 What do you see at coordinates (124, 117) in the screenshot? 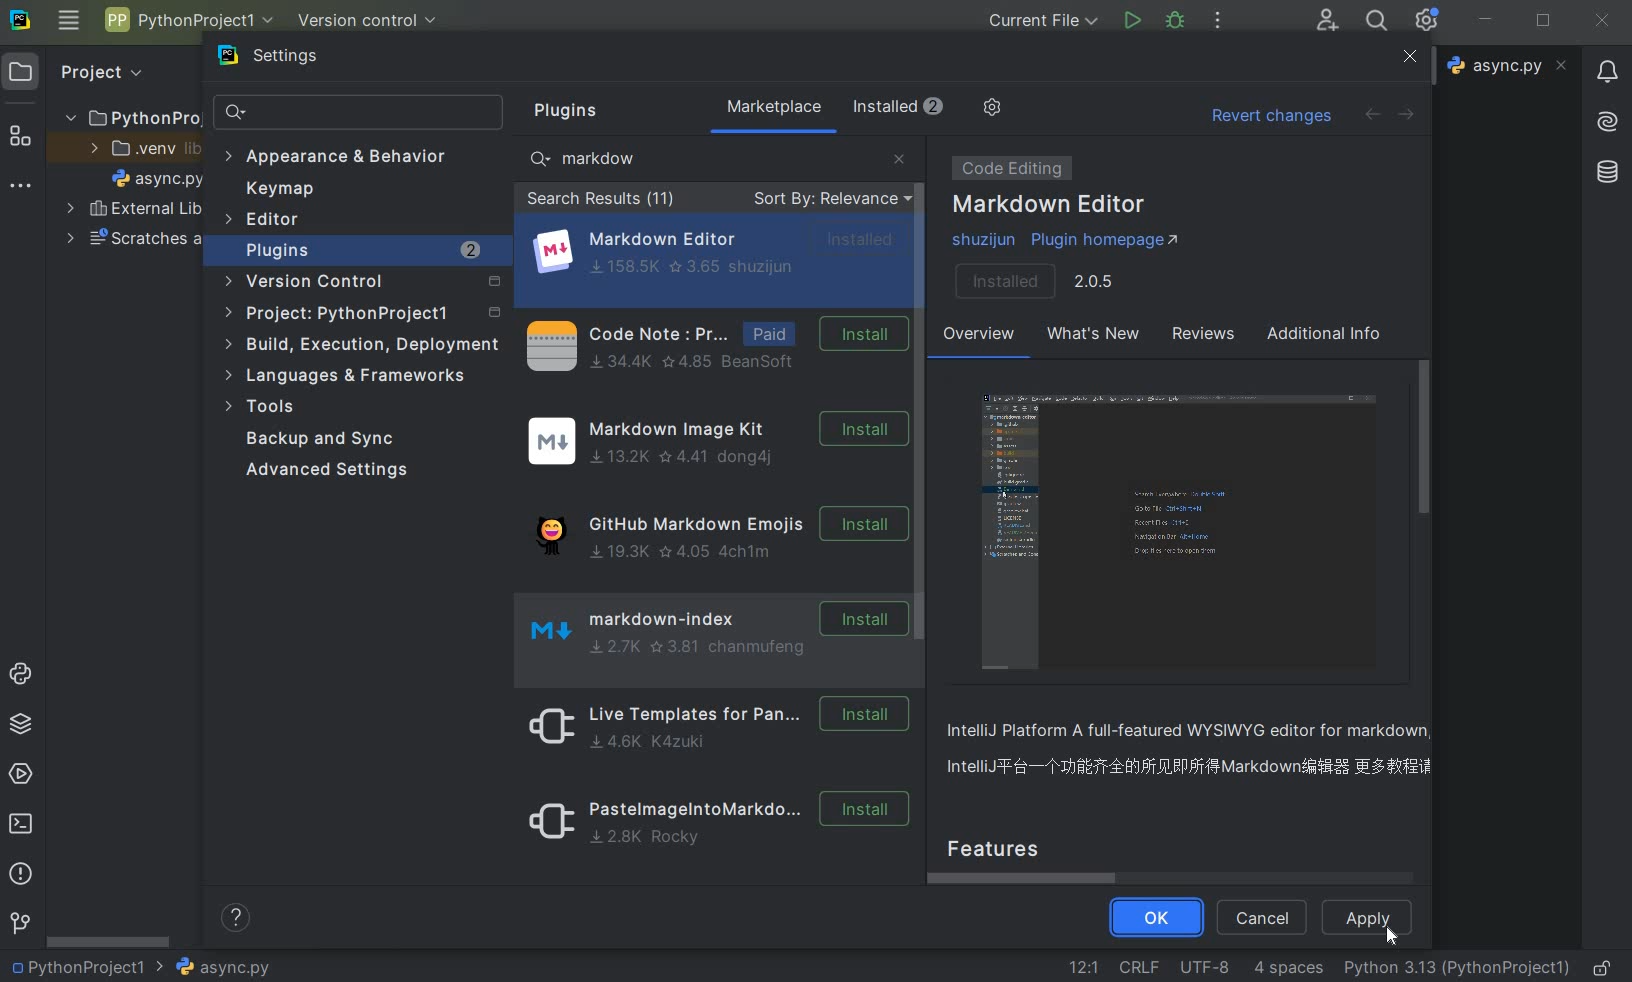
I see `project folder` at bounding box center [124, 117].